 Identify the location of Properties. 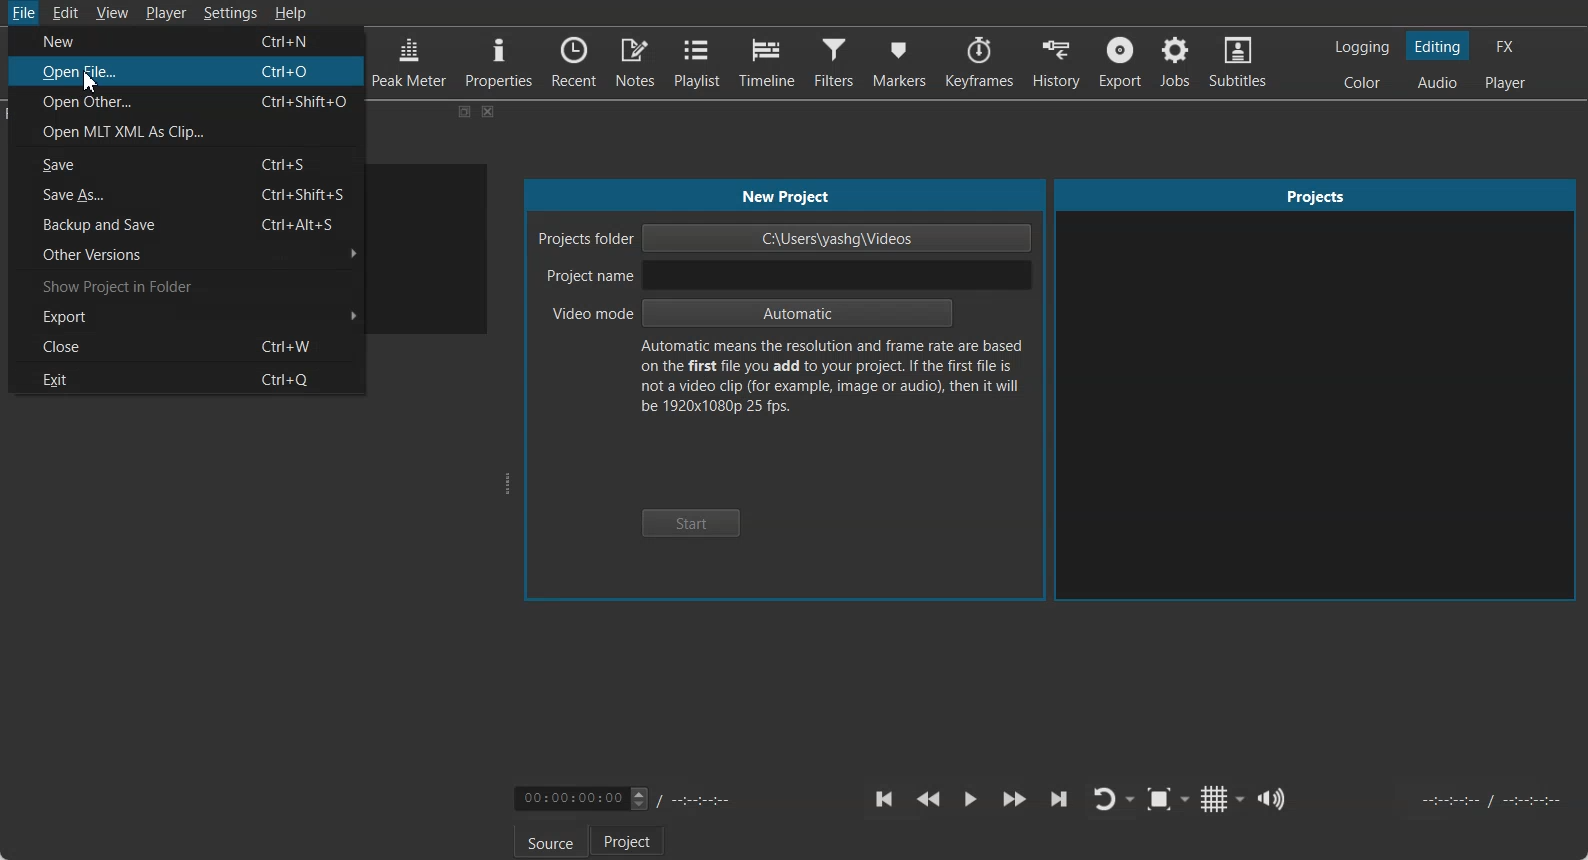
(499, 60).